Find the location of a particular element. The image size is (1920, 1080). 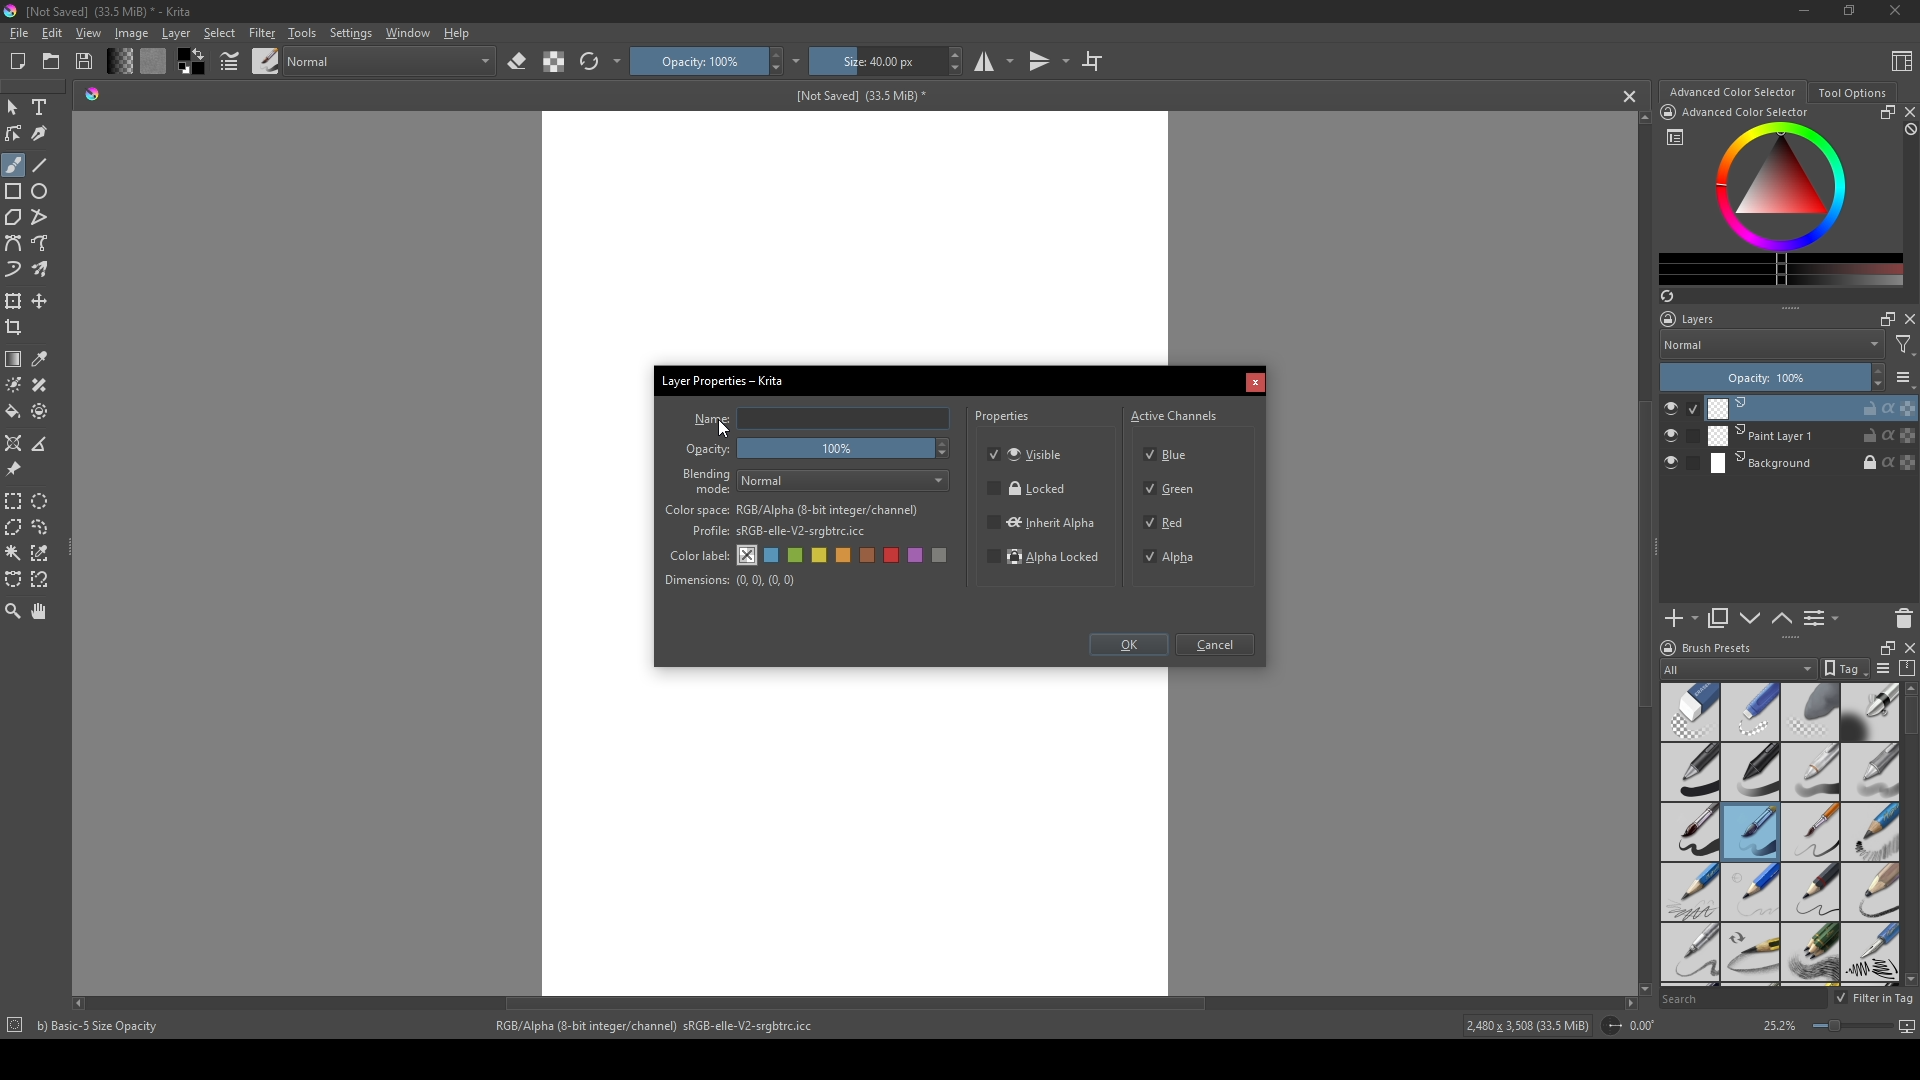

contrast is located at coordinates (553, 61).